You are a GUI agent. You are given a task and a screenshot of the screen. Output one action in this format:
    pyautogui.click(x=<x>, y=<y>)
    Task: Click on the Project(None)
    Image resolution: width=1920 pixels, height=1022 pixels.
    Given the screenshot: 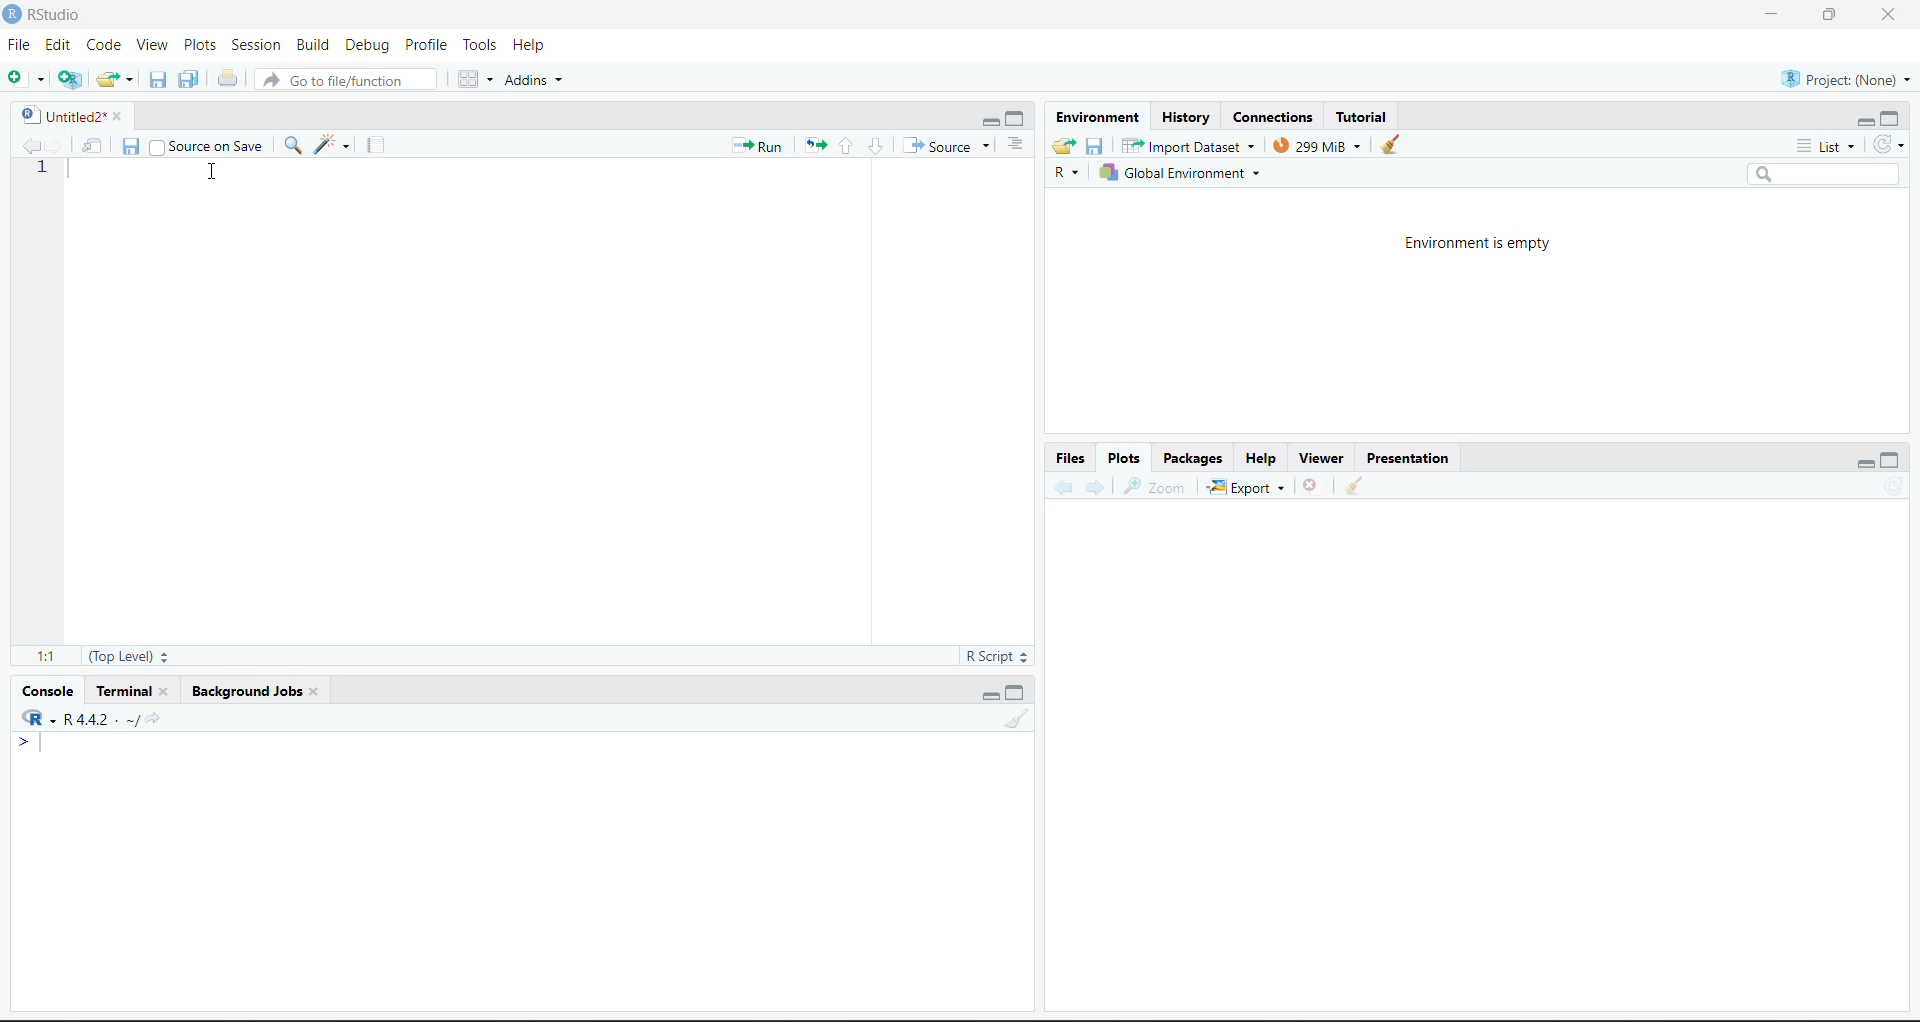 What is the action you would take?
    pyautogui.click(x=1850, y=79)
    